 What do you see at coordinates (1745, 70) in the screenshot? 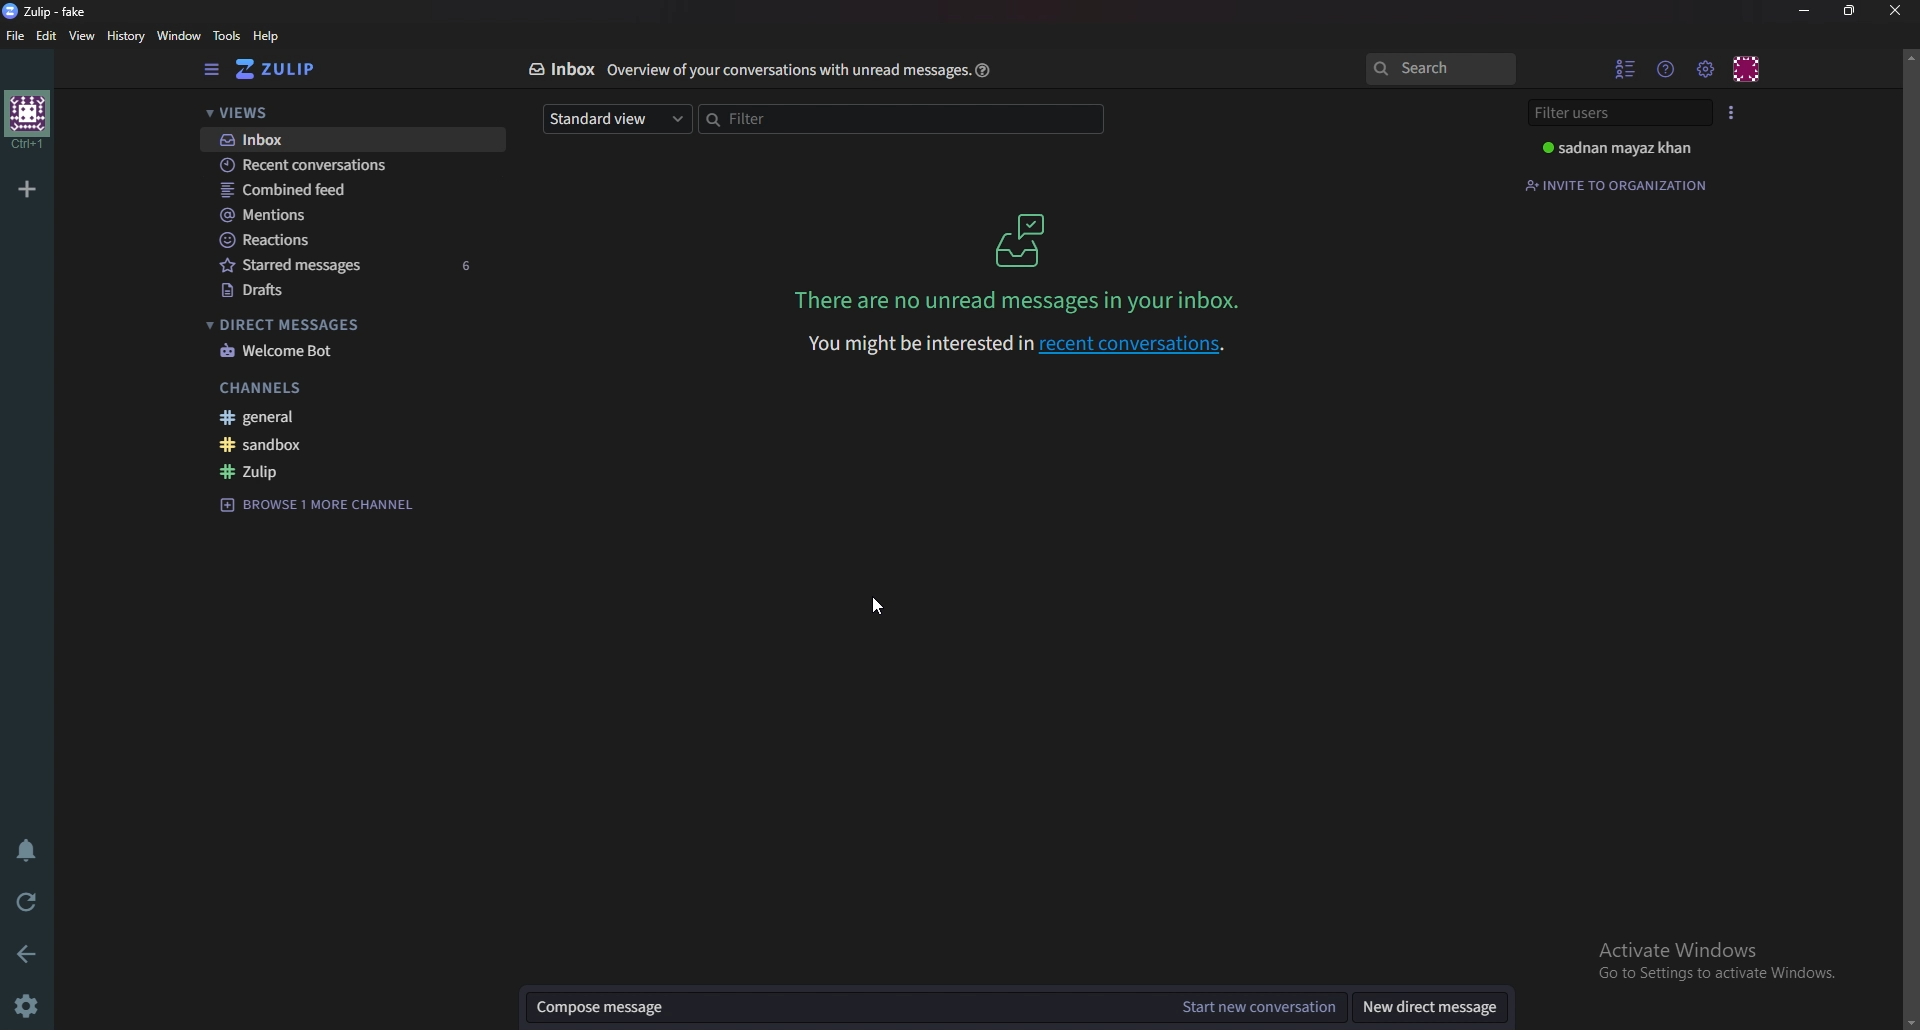
I see `Personal menu` at bounding box center [1745, 70].